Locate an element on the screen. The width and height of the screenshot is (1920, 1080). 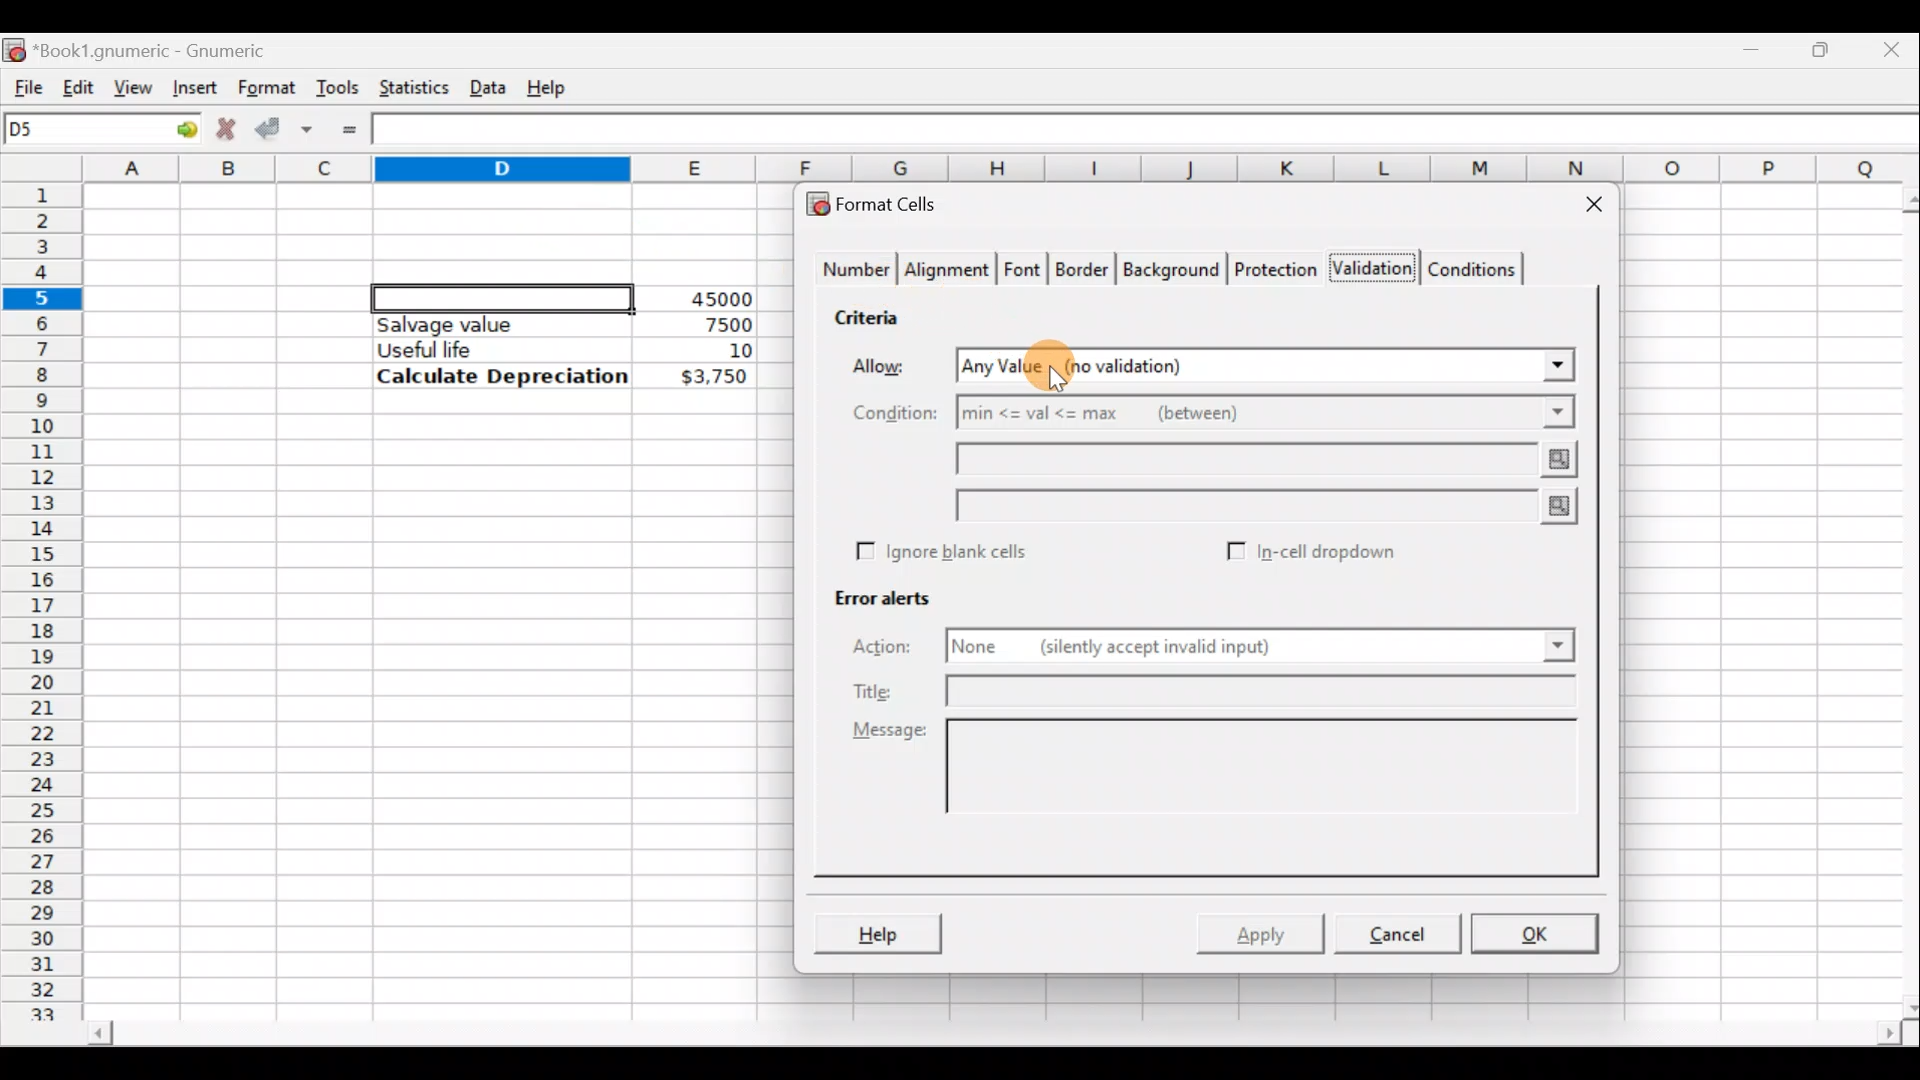
Edit is located at coordinates (78, 83).